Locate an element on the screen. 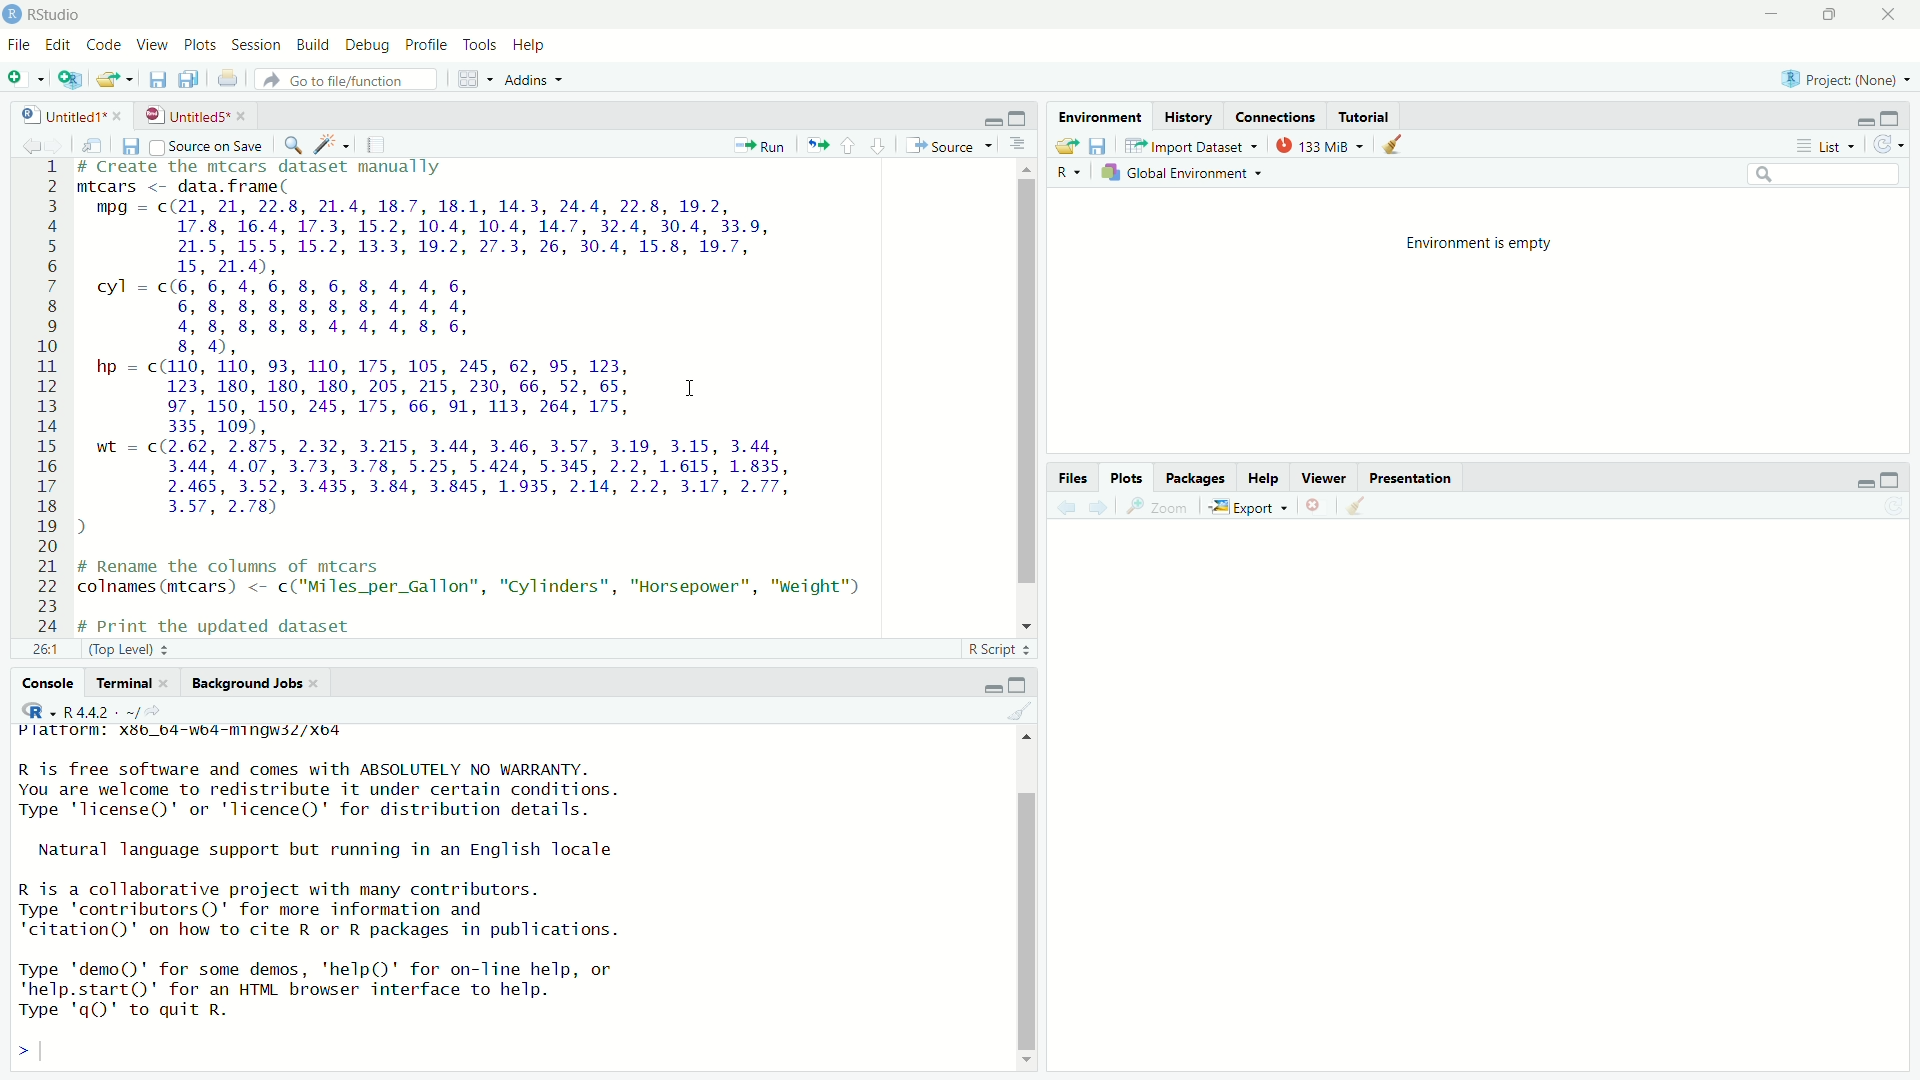  Files is located at coordinates (1072, 476).